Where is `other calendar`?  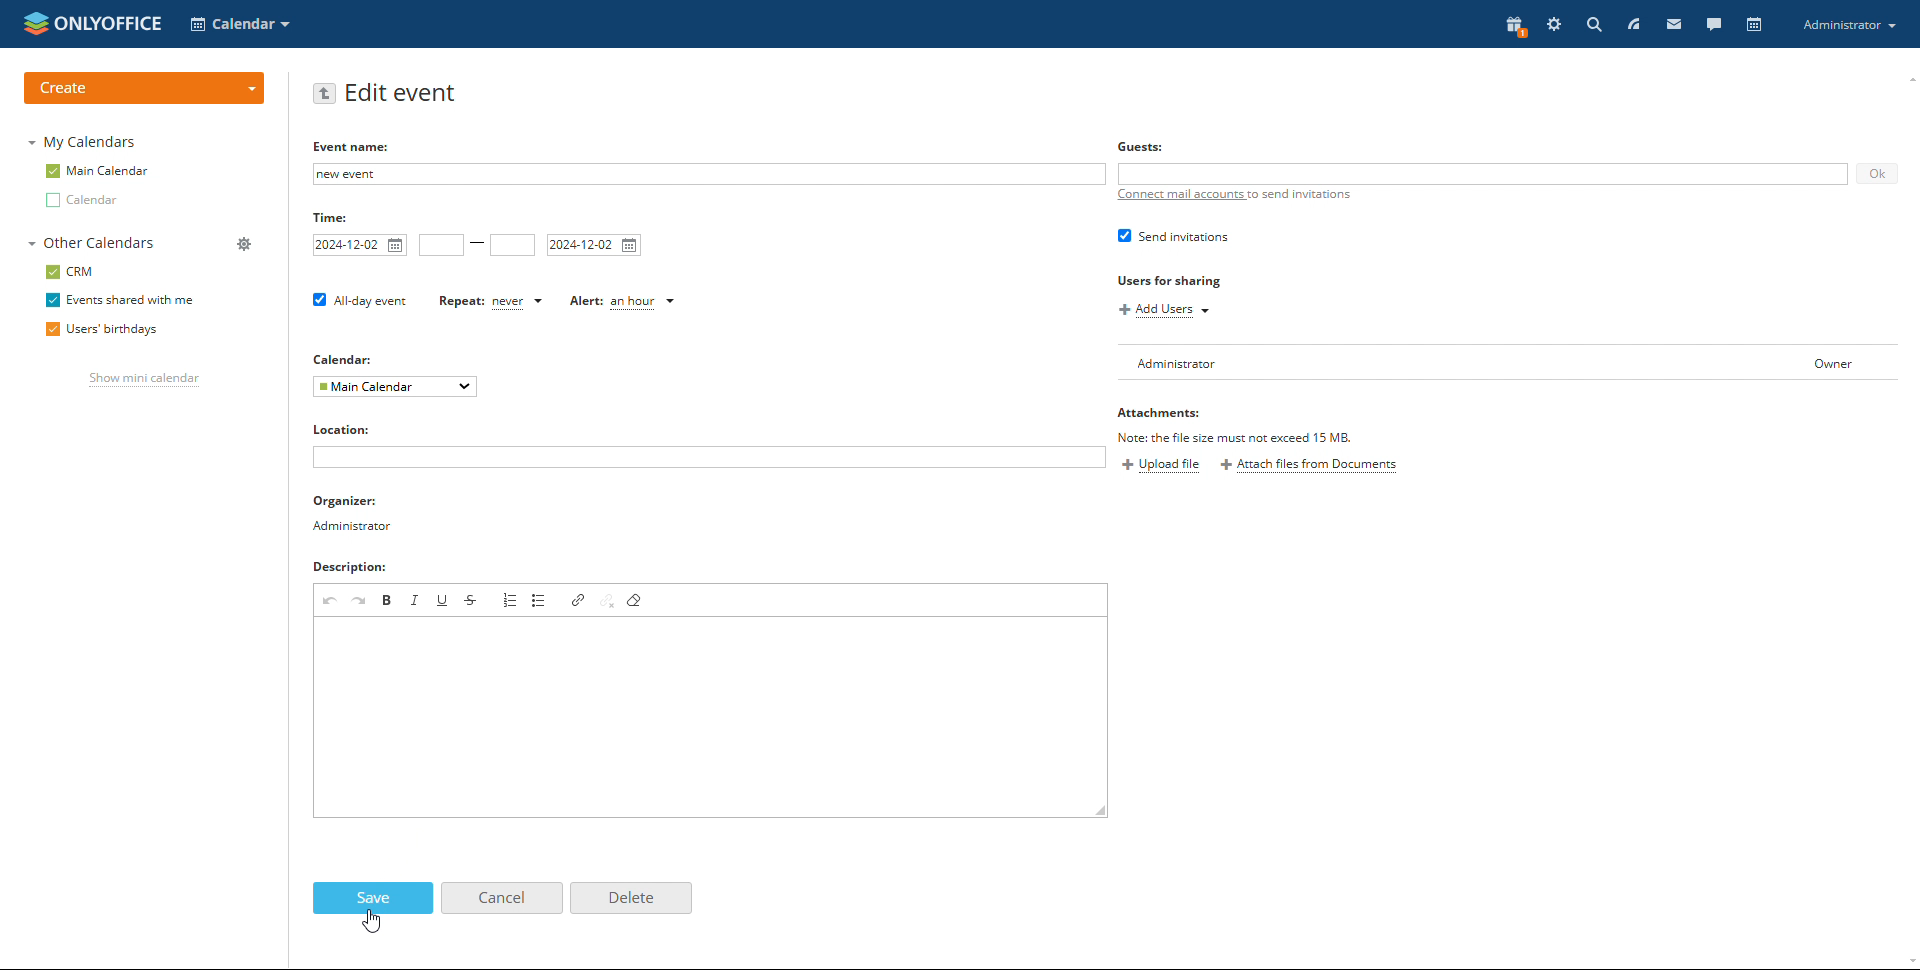 other calendar is located at coordinates (81, 202).